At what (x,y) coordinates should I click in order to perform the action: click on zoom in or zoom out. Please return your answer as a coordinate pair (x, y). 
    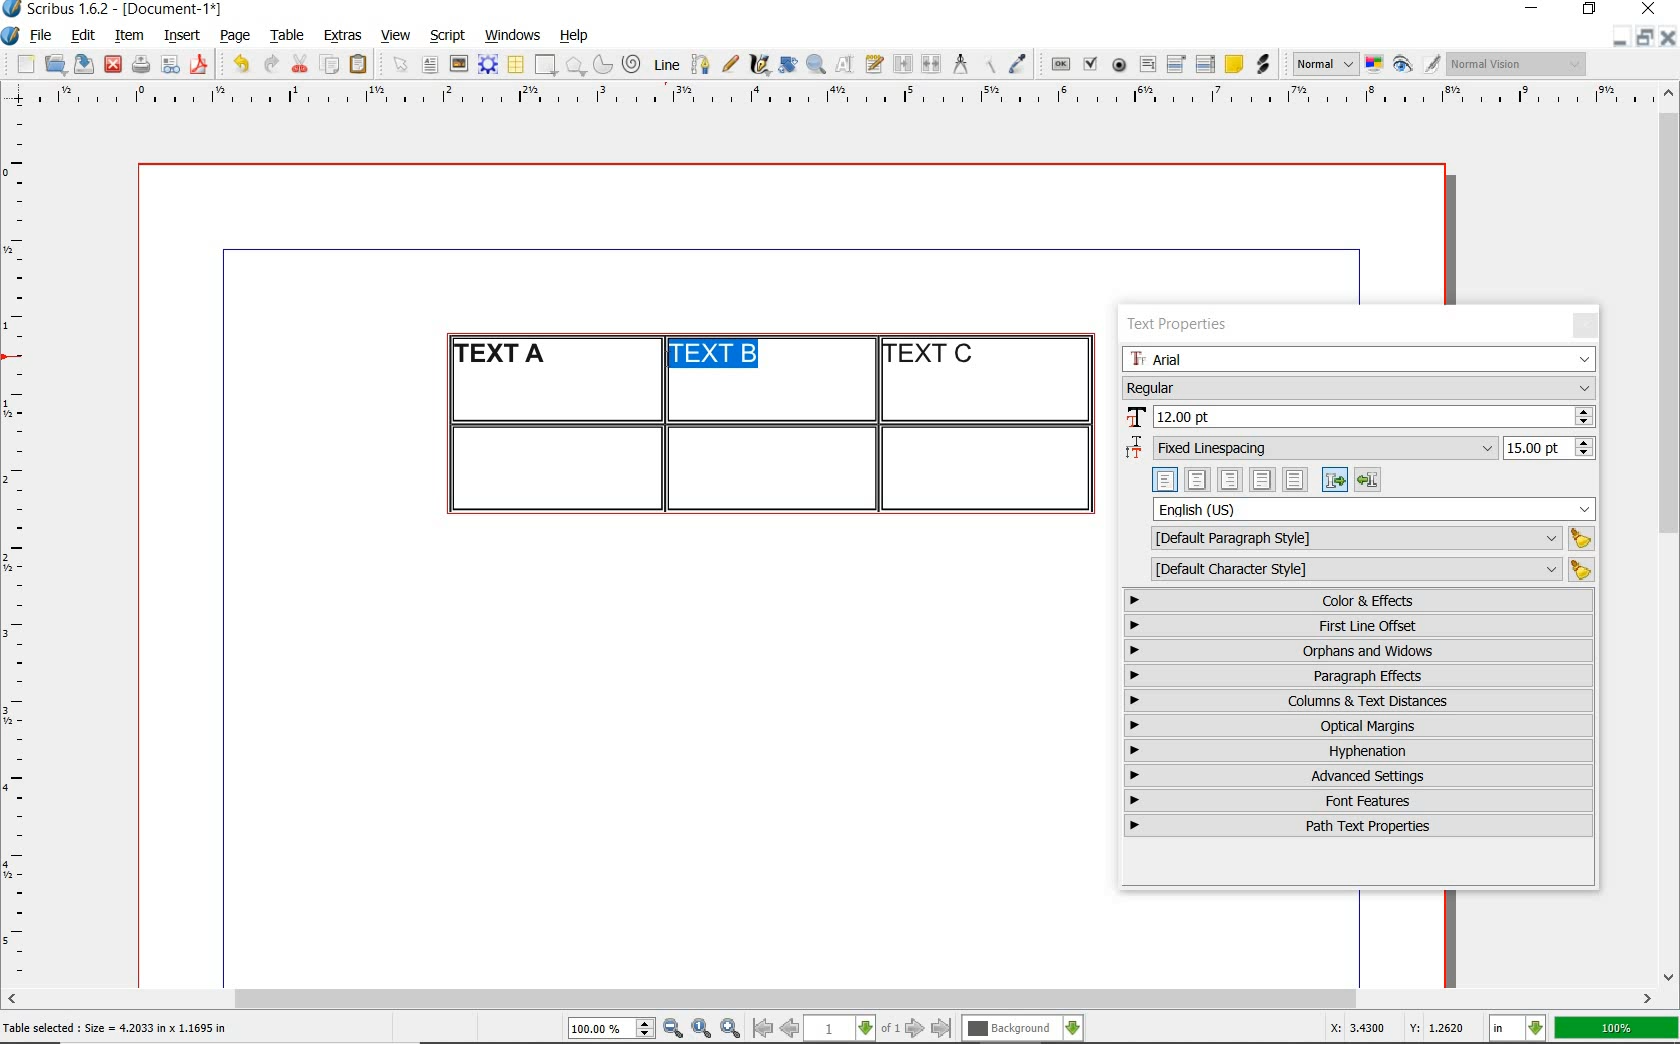
    Looking at the image, I should click on (816, 64).